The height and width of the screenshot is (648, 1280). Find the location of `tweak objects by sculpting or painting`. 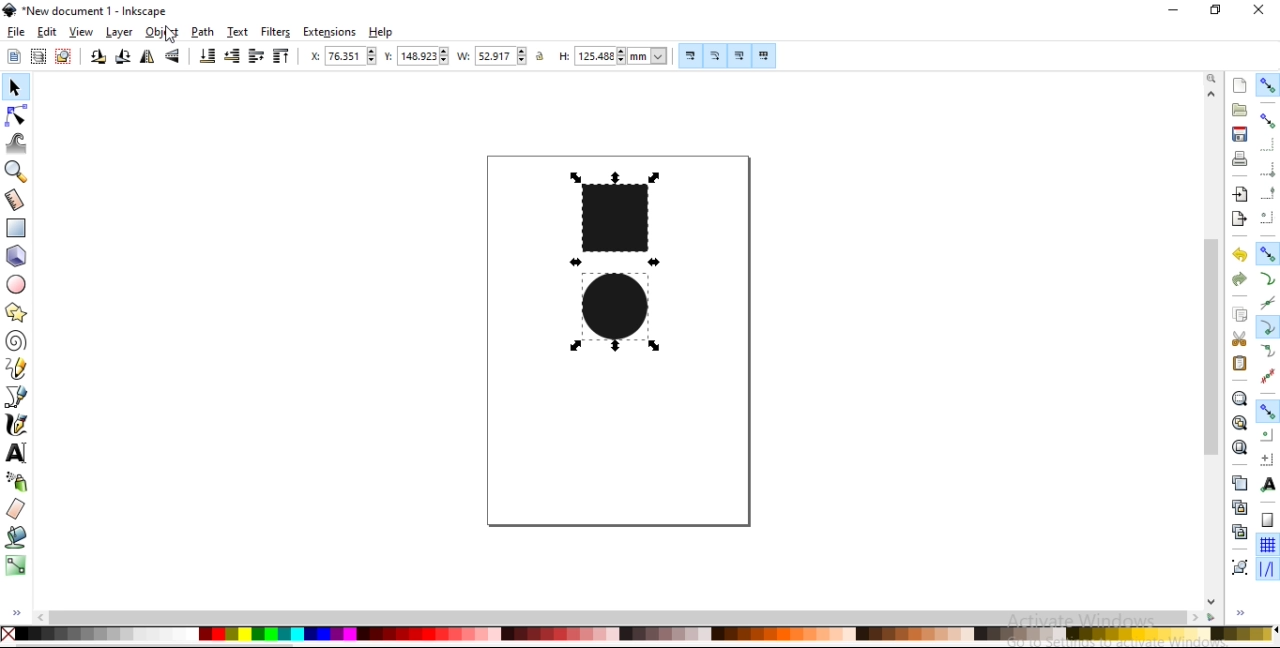

tweak objects by sculpting or painting is located at coordinates (17, 145).